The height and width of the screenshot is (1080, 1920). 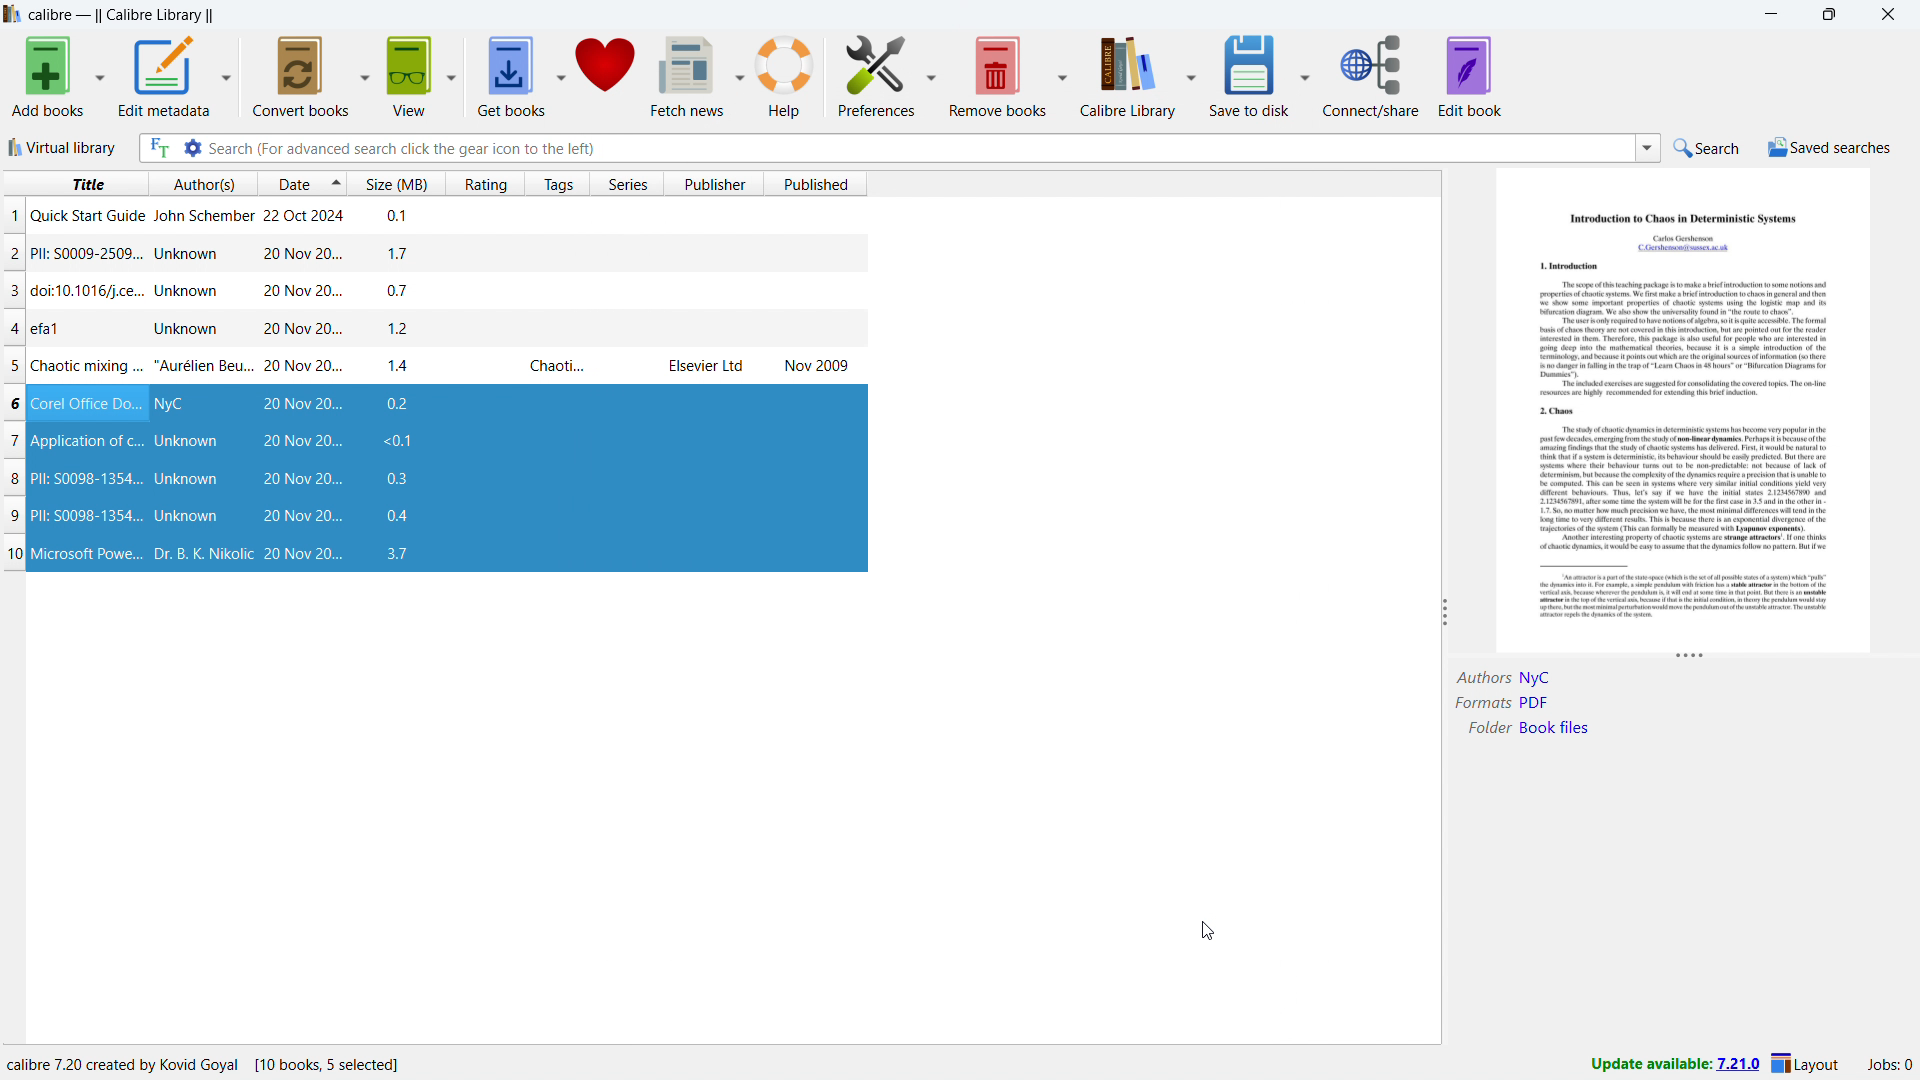 I want to click on update, so click(x=1674, y=1065).